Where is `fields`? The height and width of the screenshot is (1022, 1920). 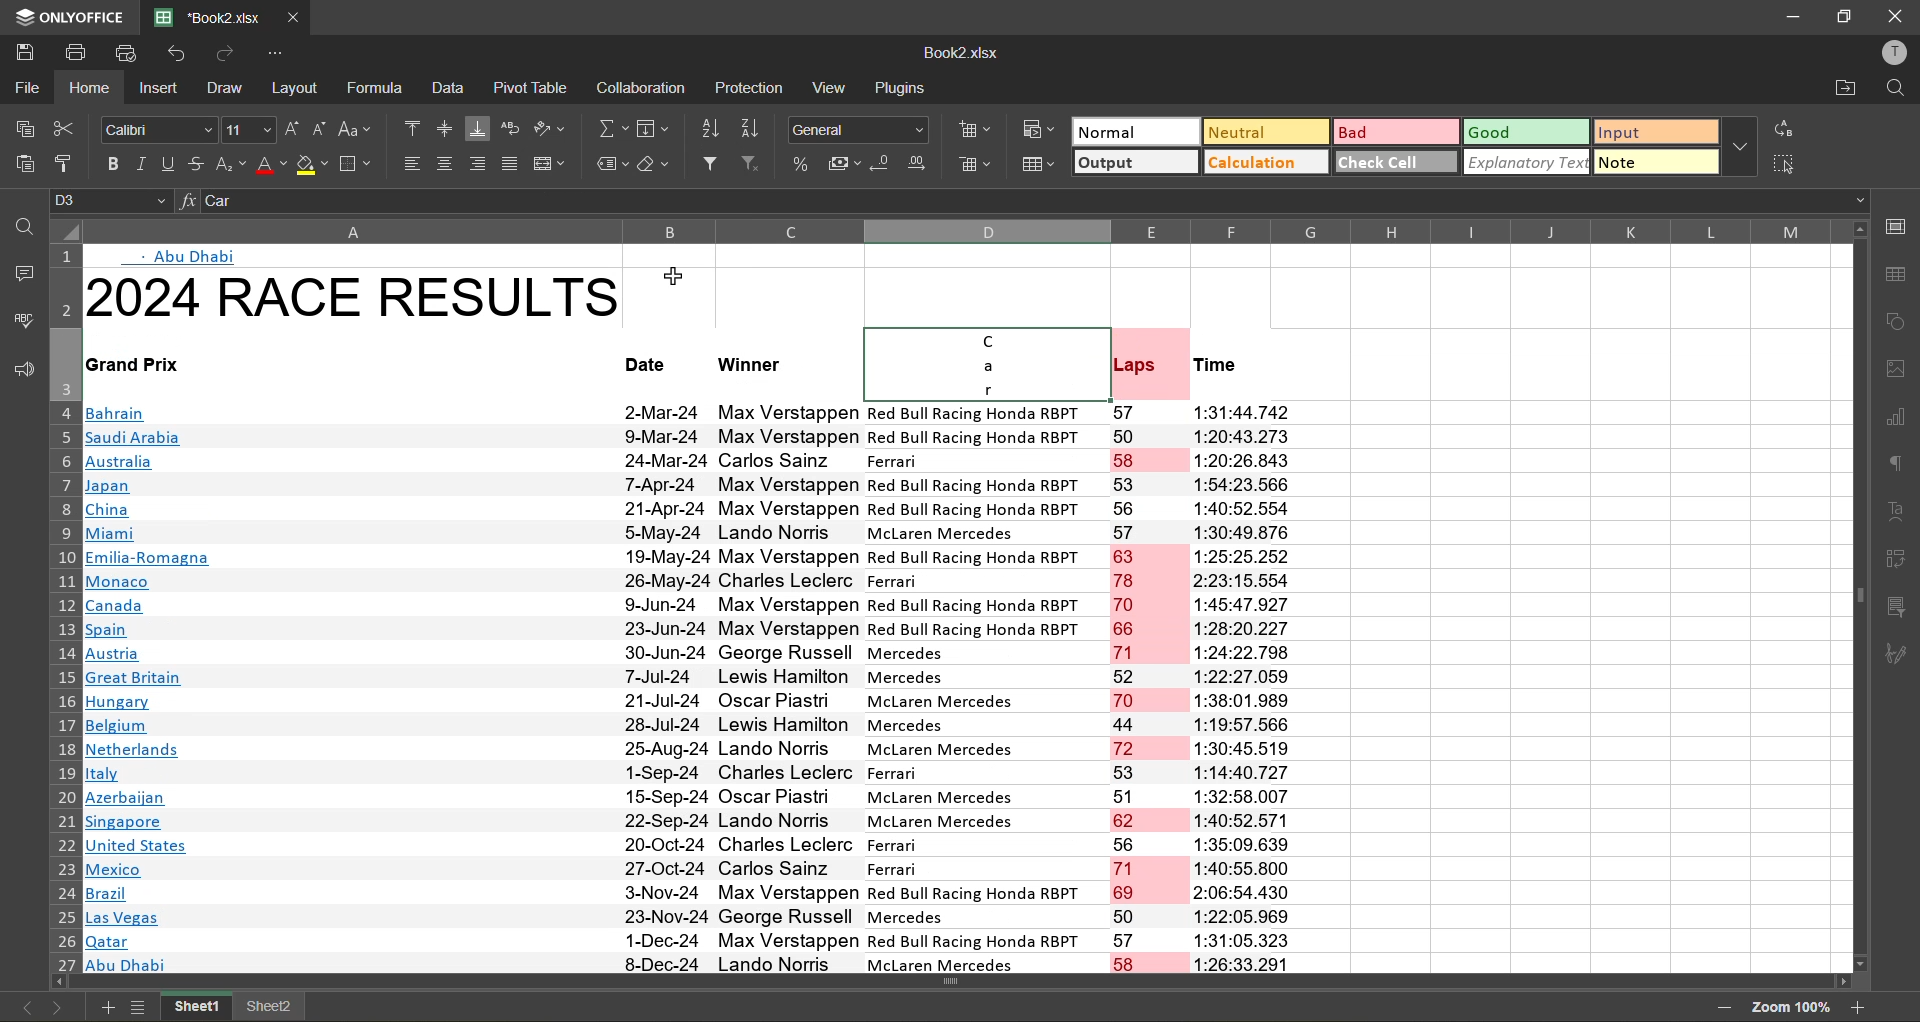
fields is located at coordinates (659, 131).